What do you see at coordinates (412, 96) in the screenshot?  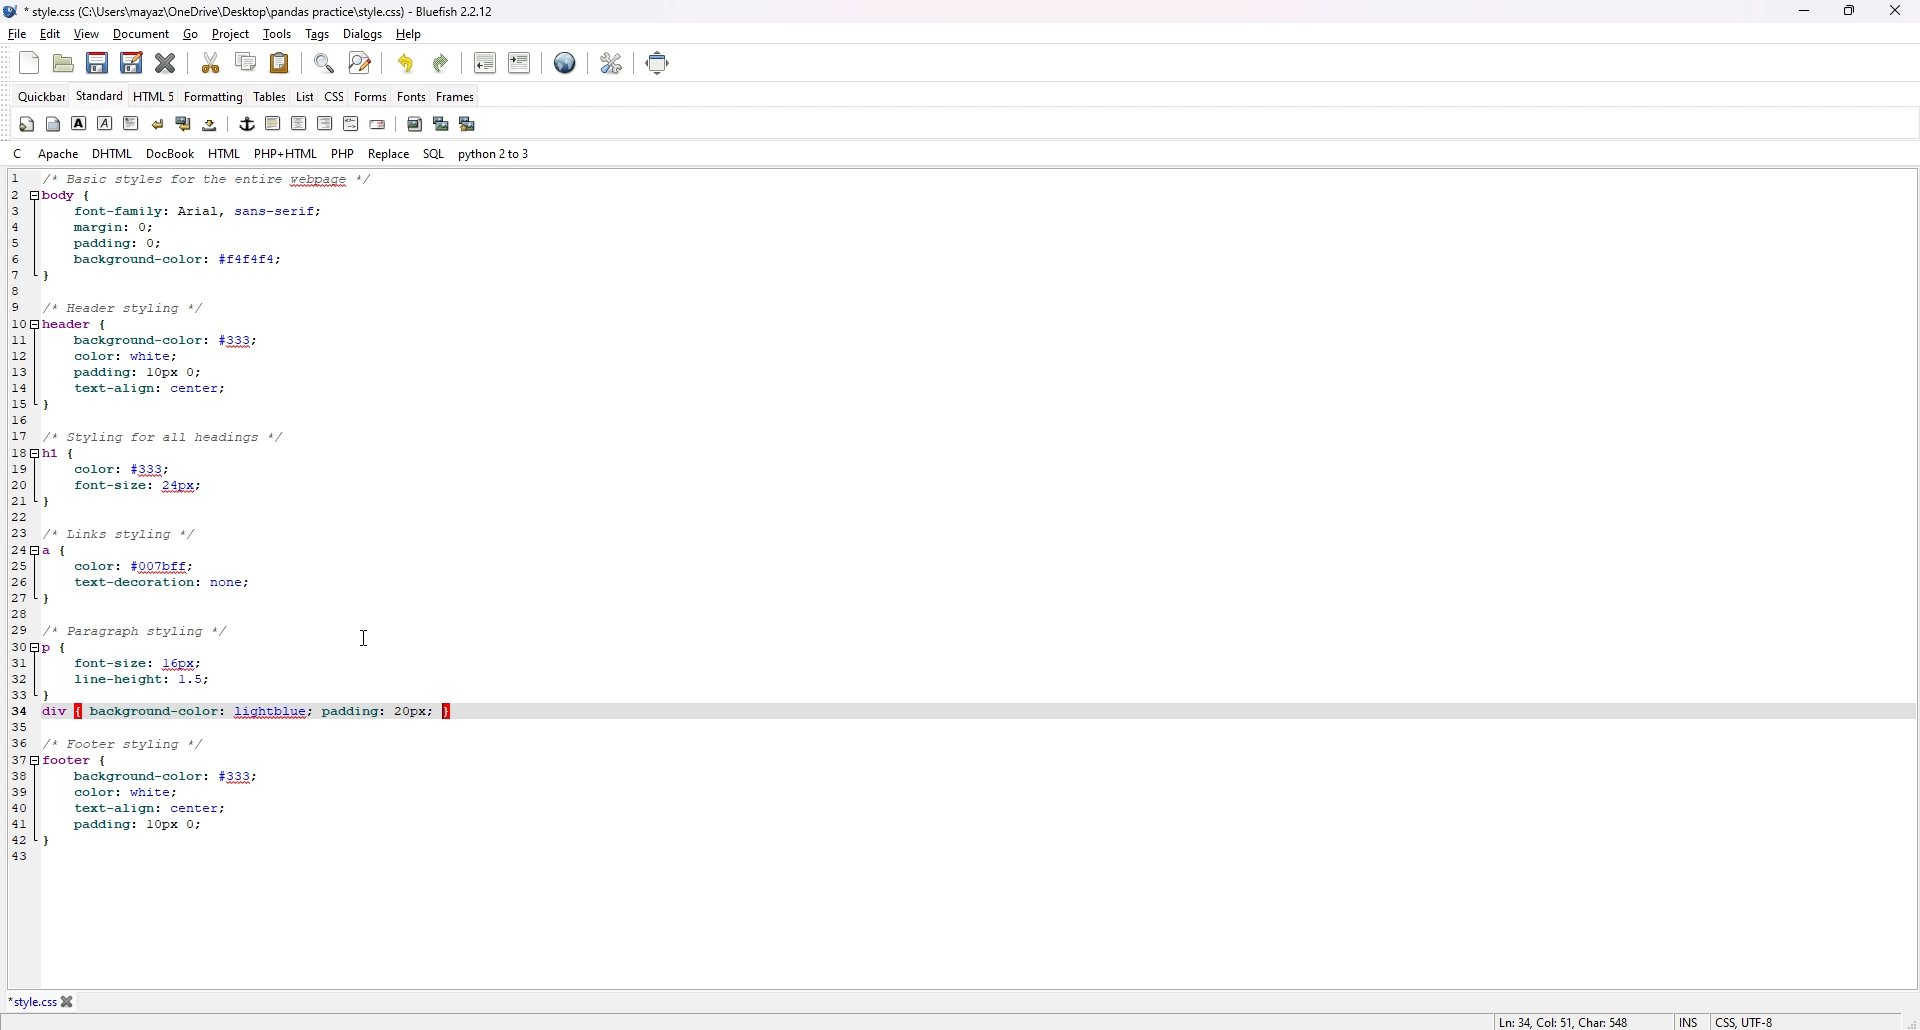 I see `fonts` at bounding box center [412, 96].